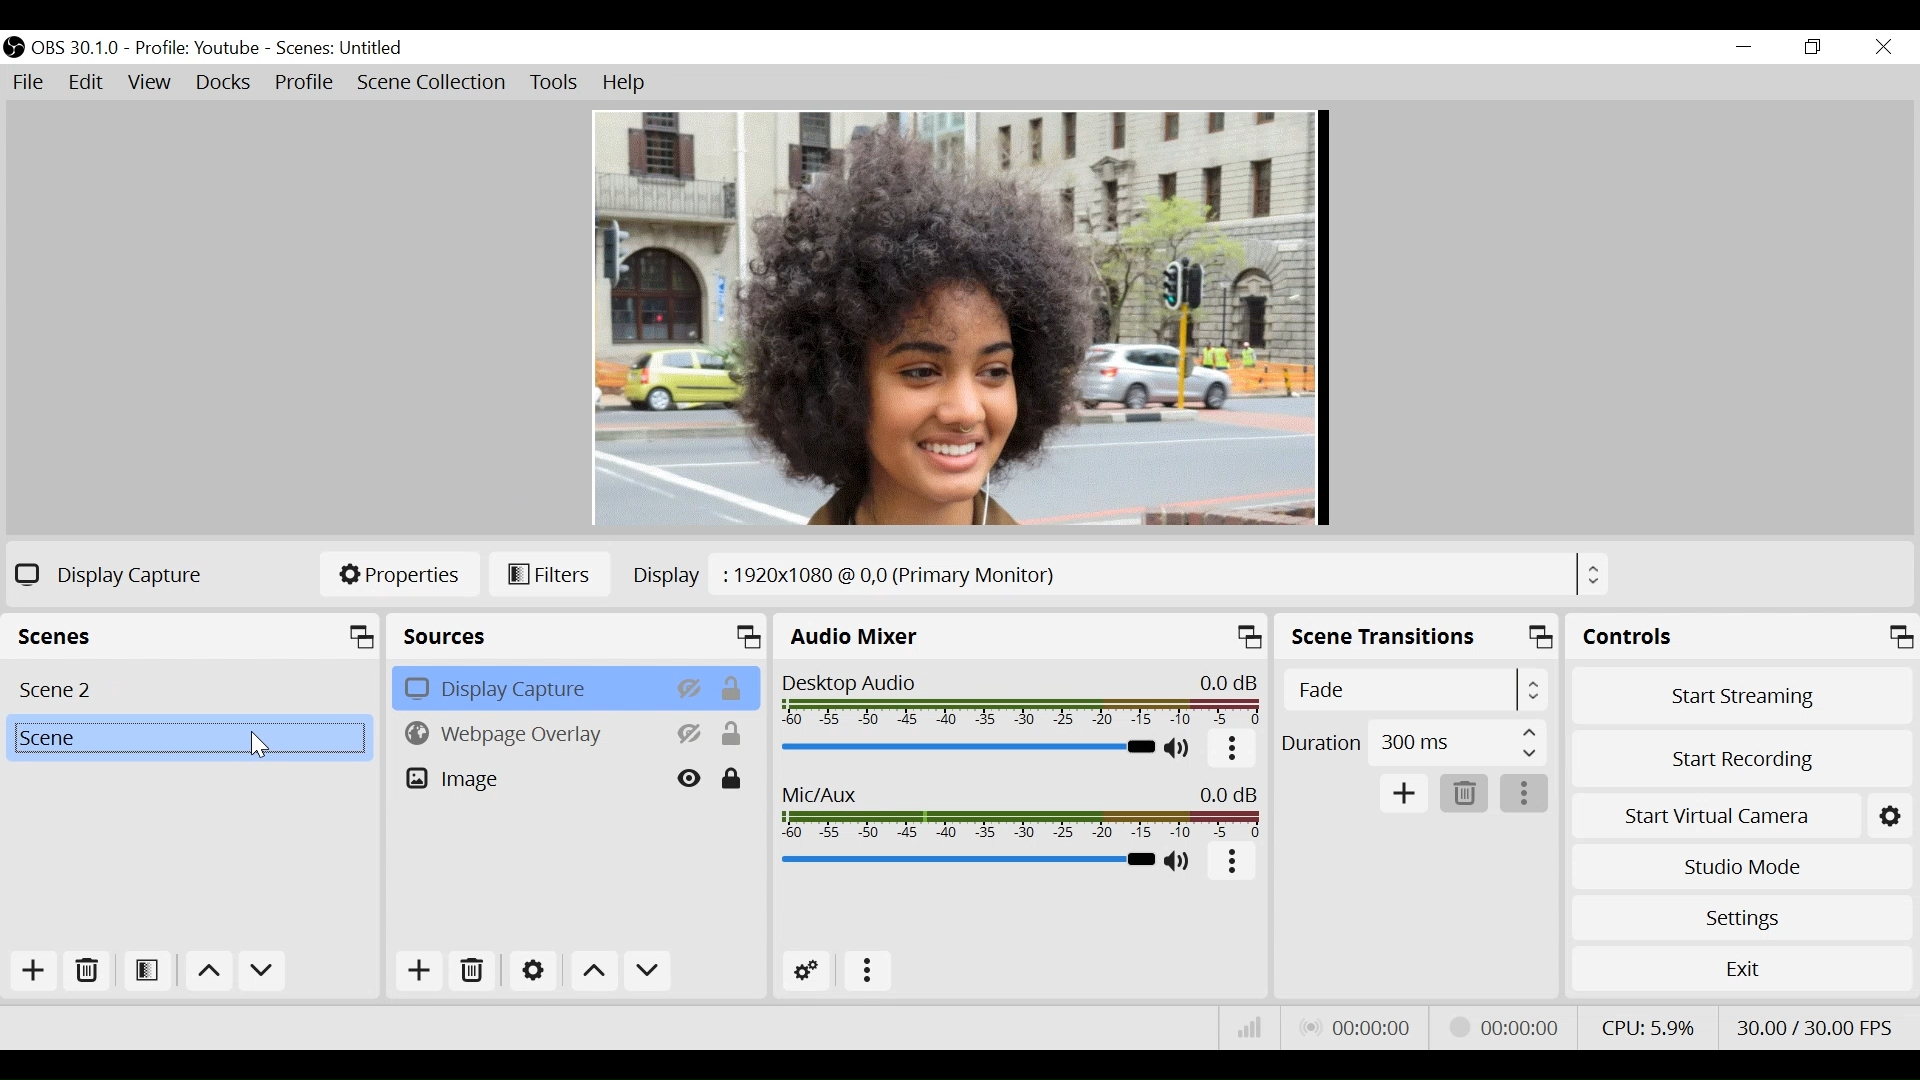 This screenshot has width=1920, height=1080. Describe the element at coordinates (1024, 696) in the screenshot. I see `Desktop Audio` at that location.